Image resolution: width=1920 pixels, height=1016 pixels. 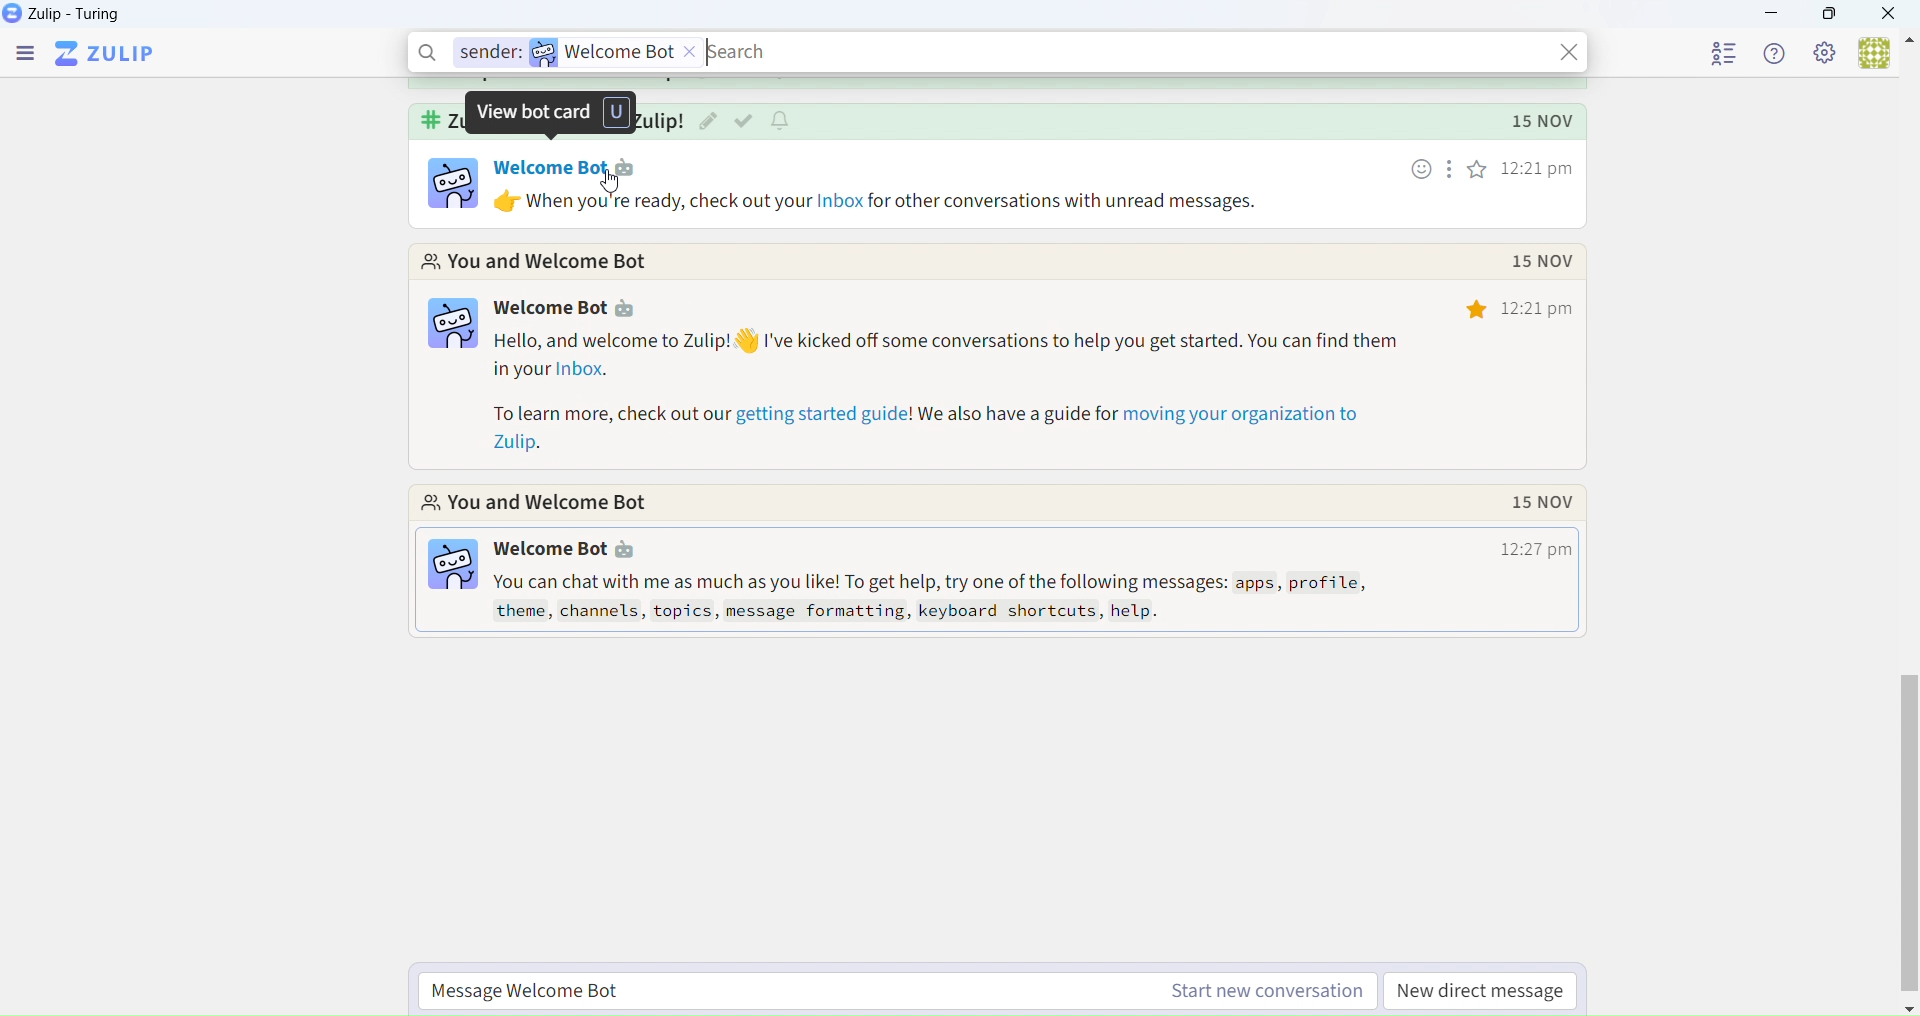 I want to click on Help, so click(x=1780, y=54).